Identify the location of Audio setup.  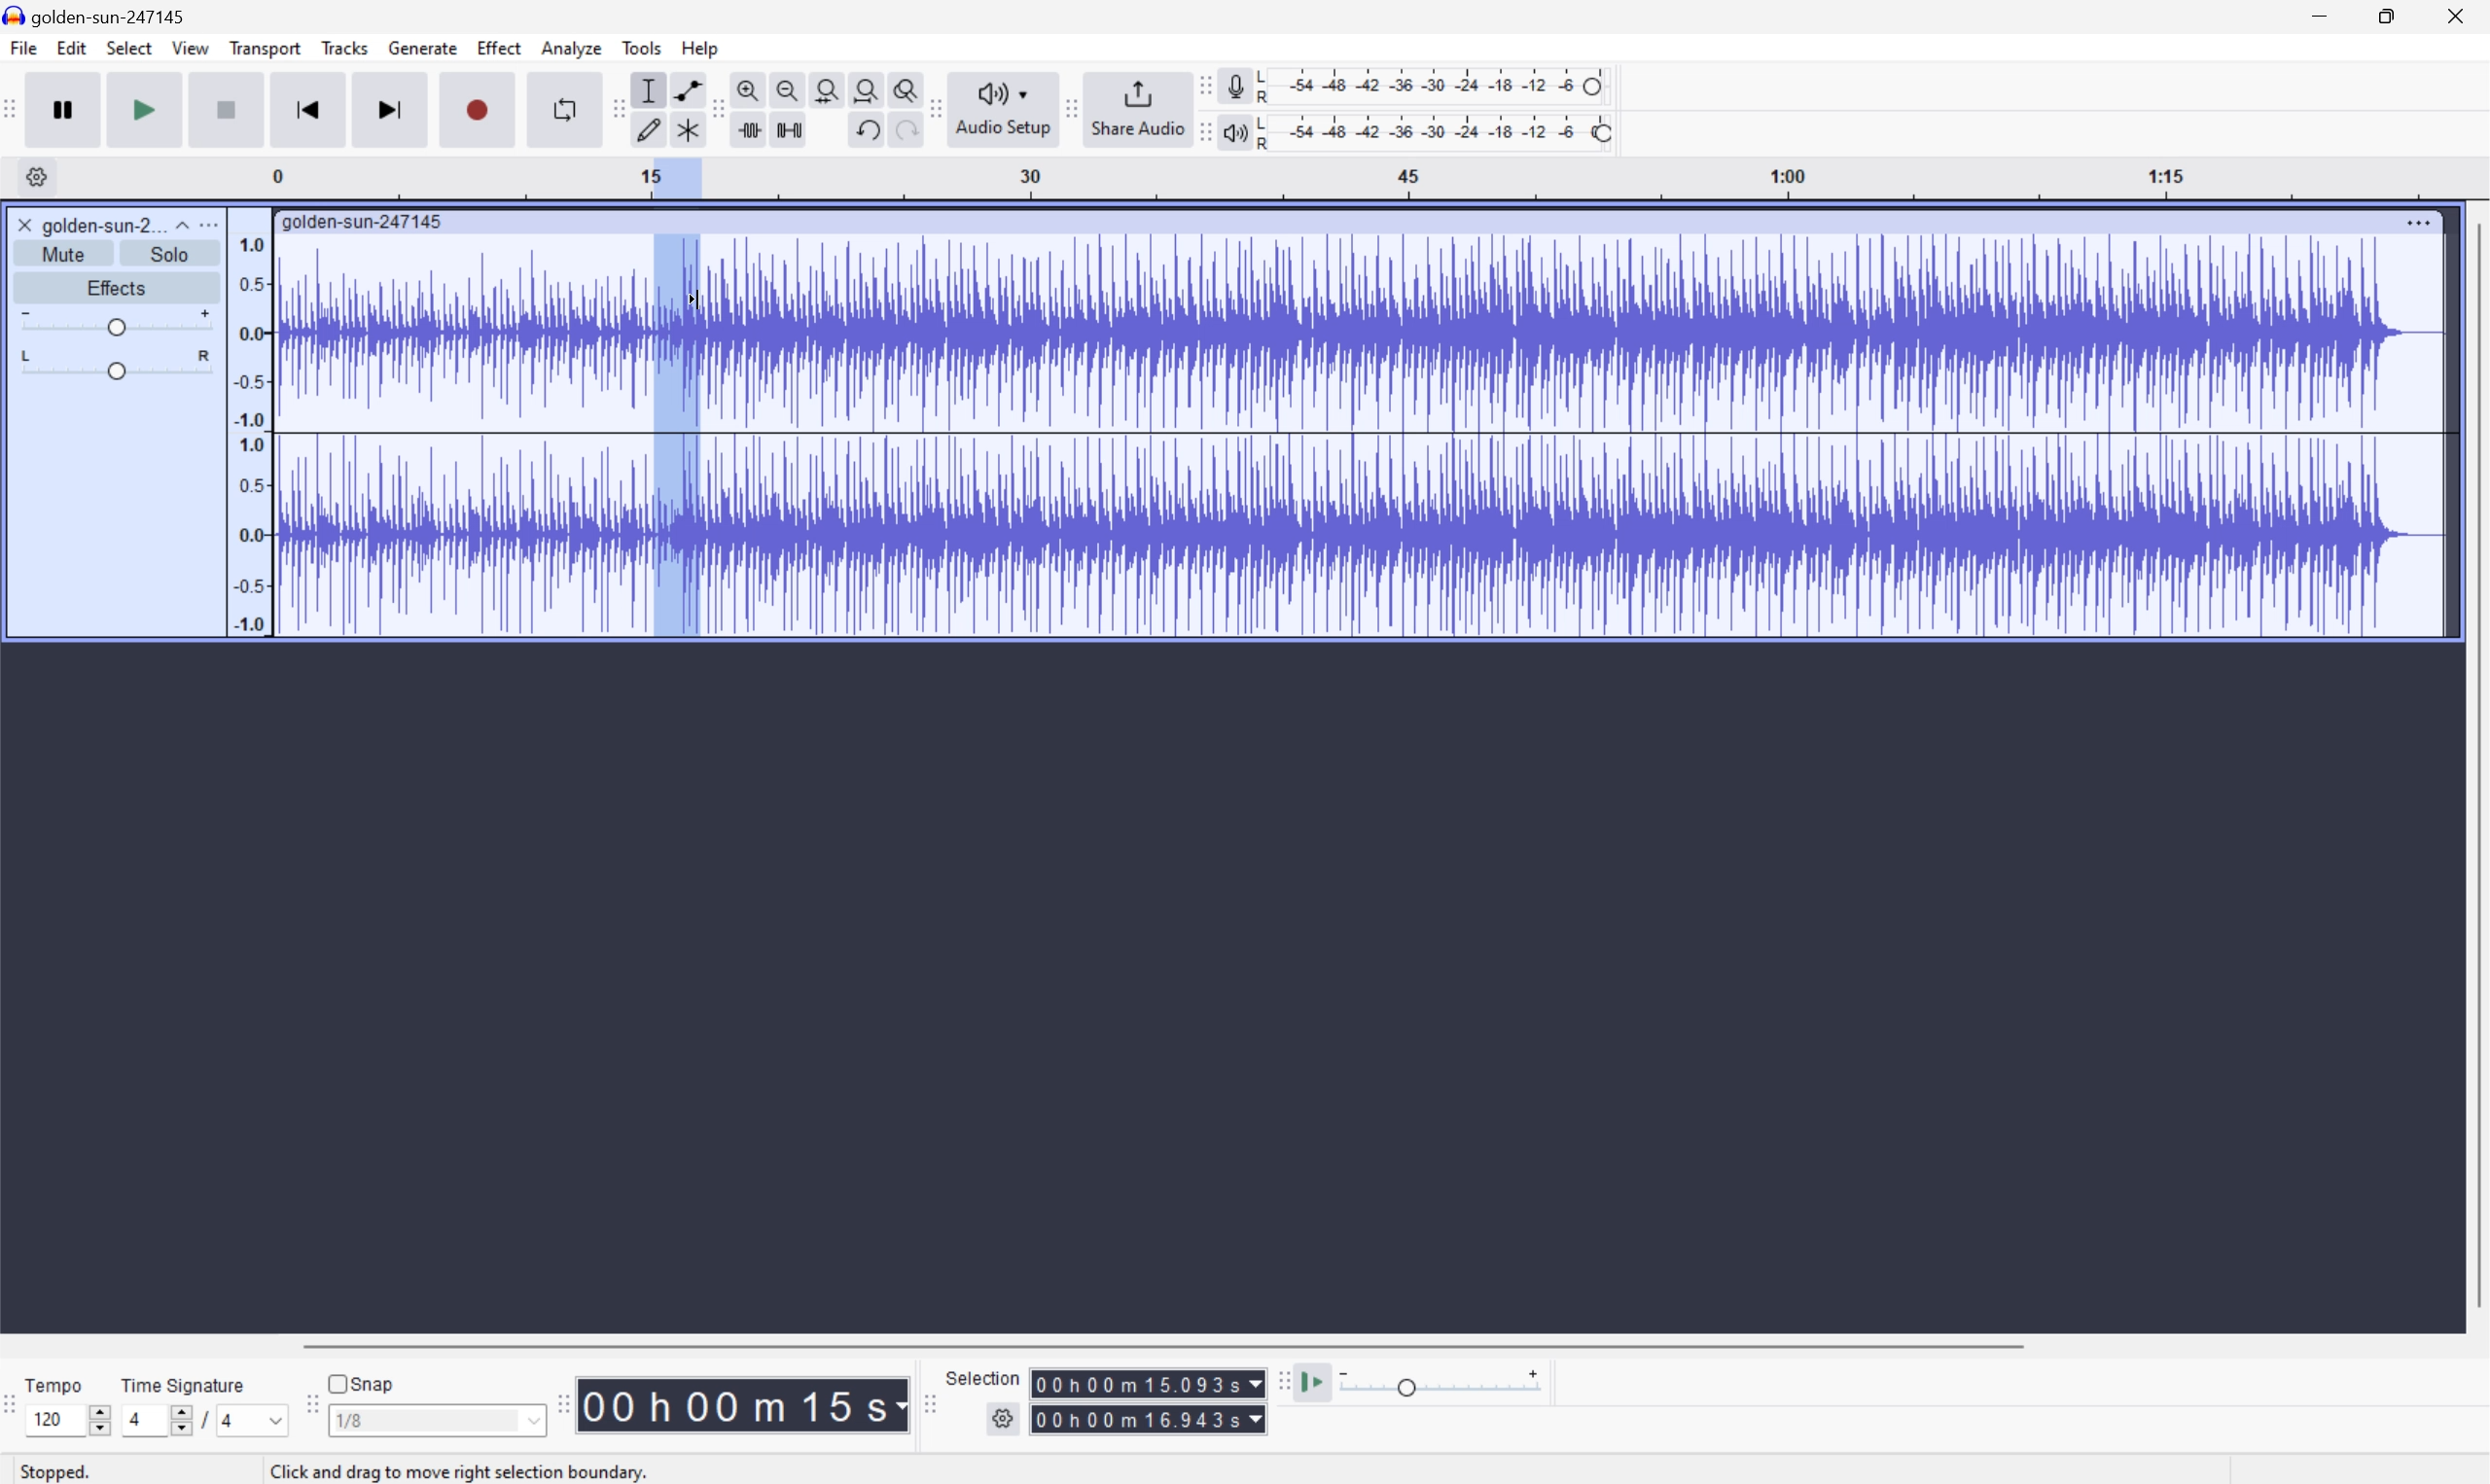
(1006, 107).